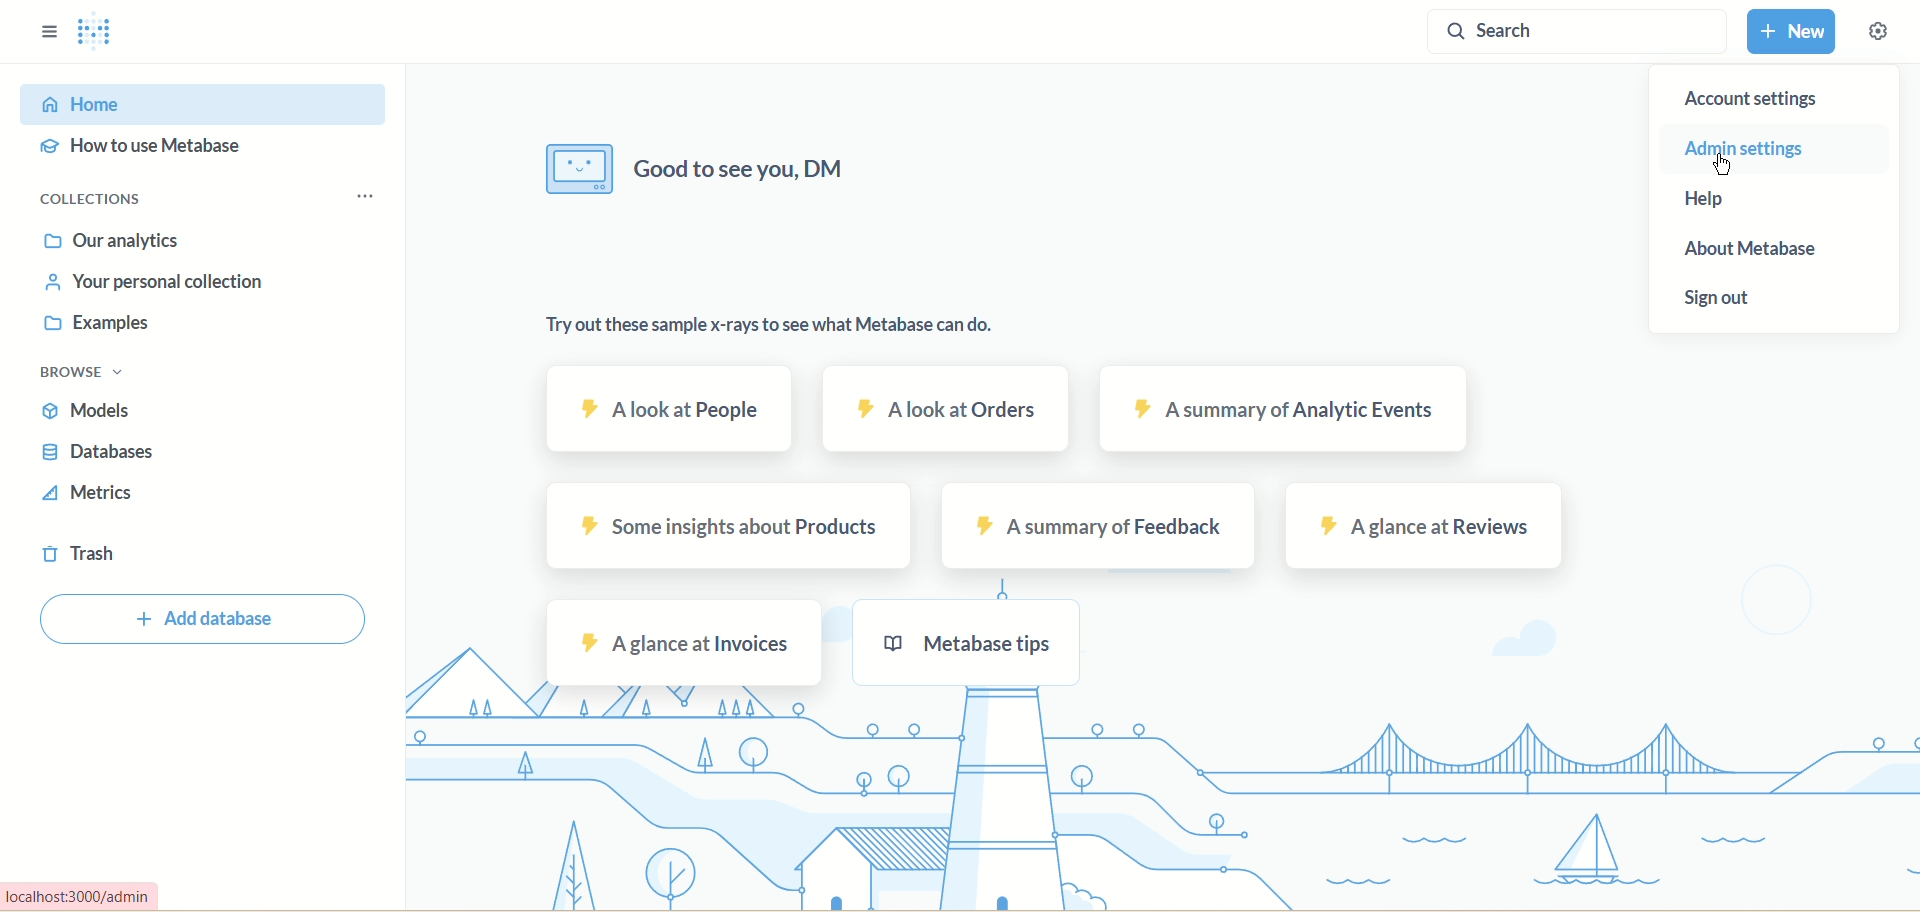  What do you see at coordinates (1750, 250) in the screenshot?
I see `about metabase` at bounding box center [1750, 250].